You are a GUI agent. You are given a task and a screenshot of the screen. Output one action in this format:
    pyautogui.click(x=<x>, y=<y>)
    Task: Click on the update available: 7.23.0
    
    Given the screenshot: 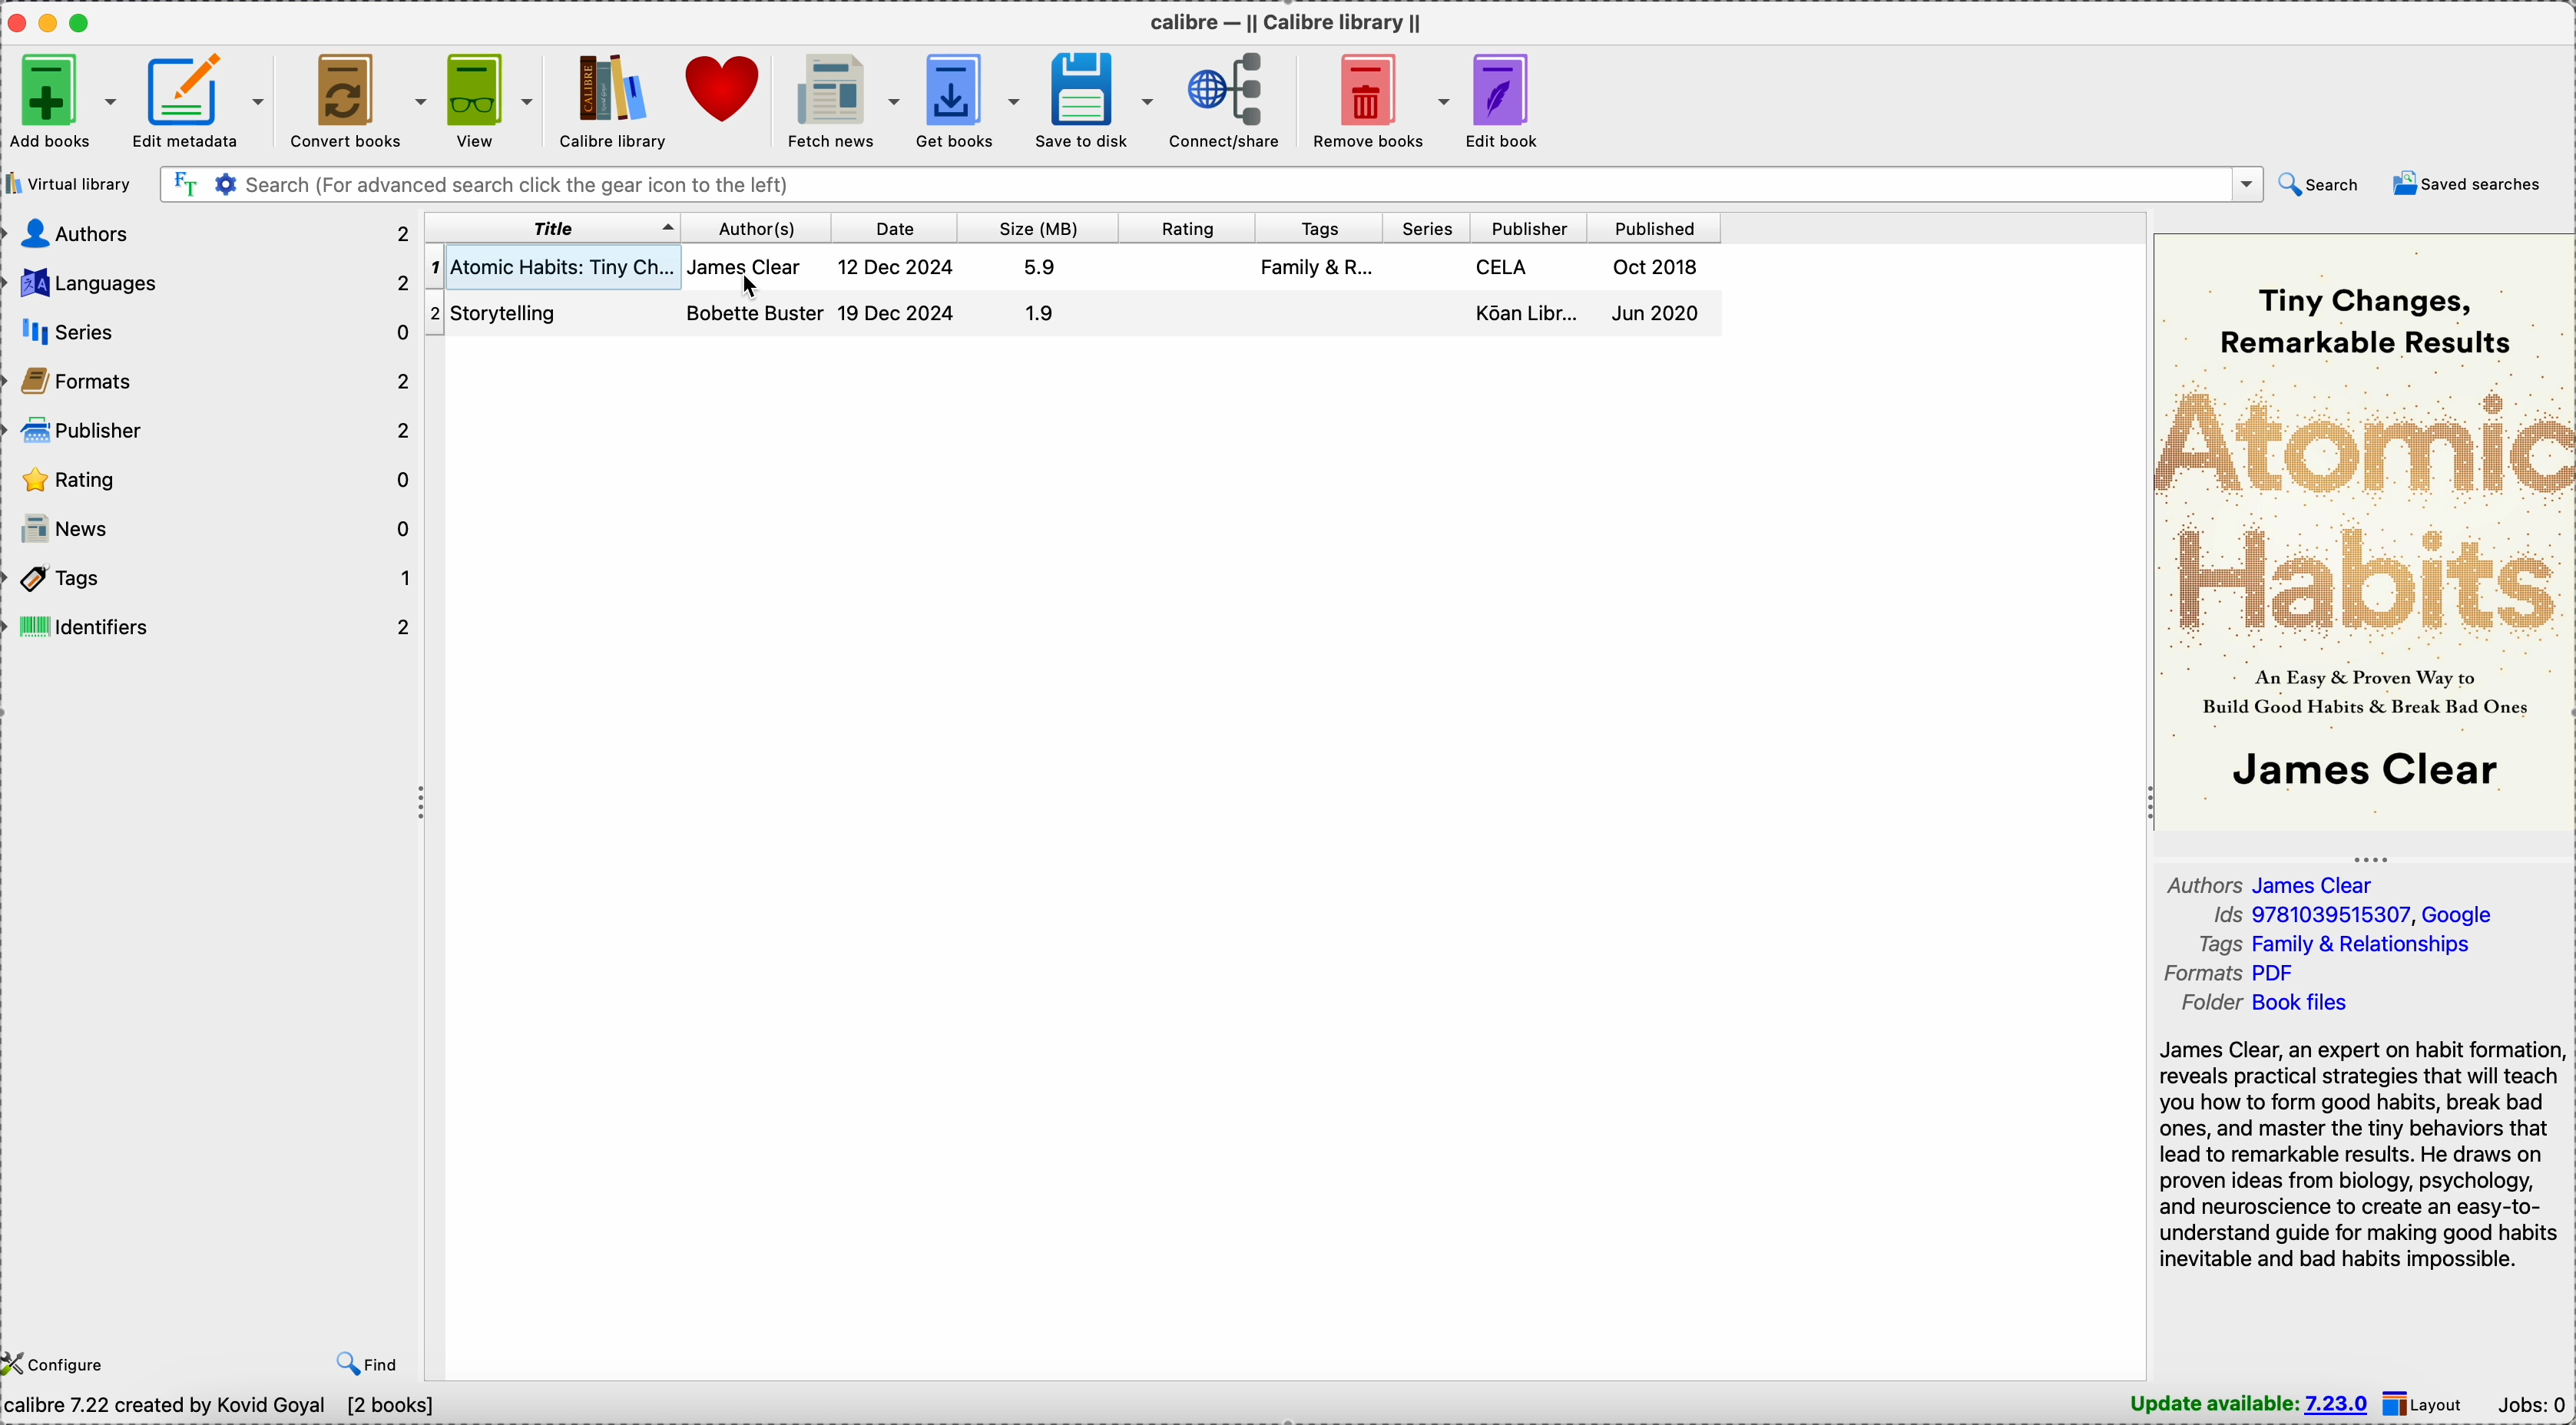 What is the action you would take?
    pyautogui.click(x=2252, y=1405)
    